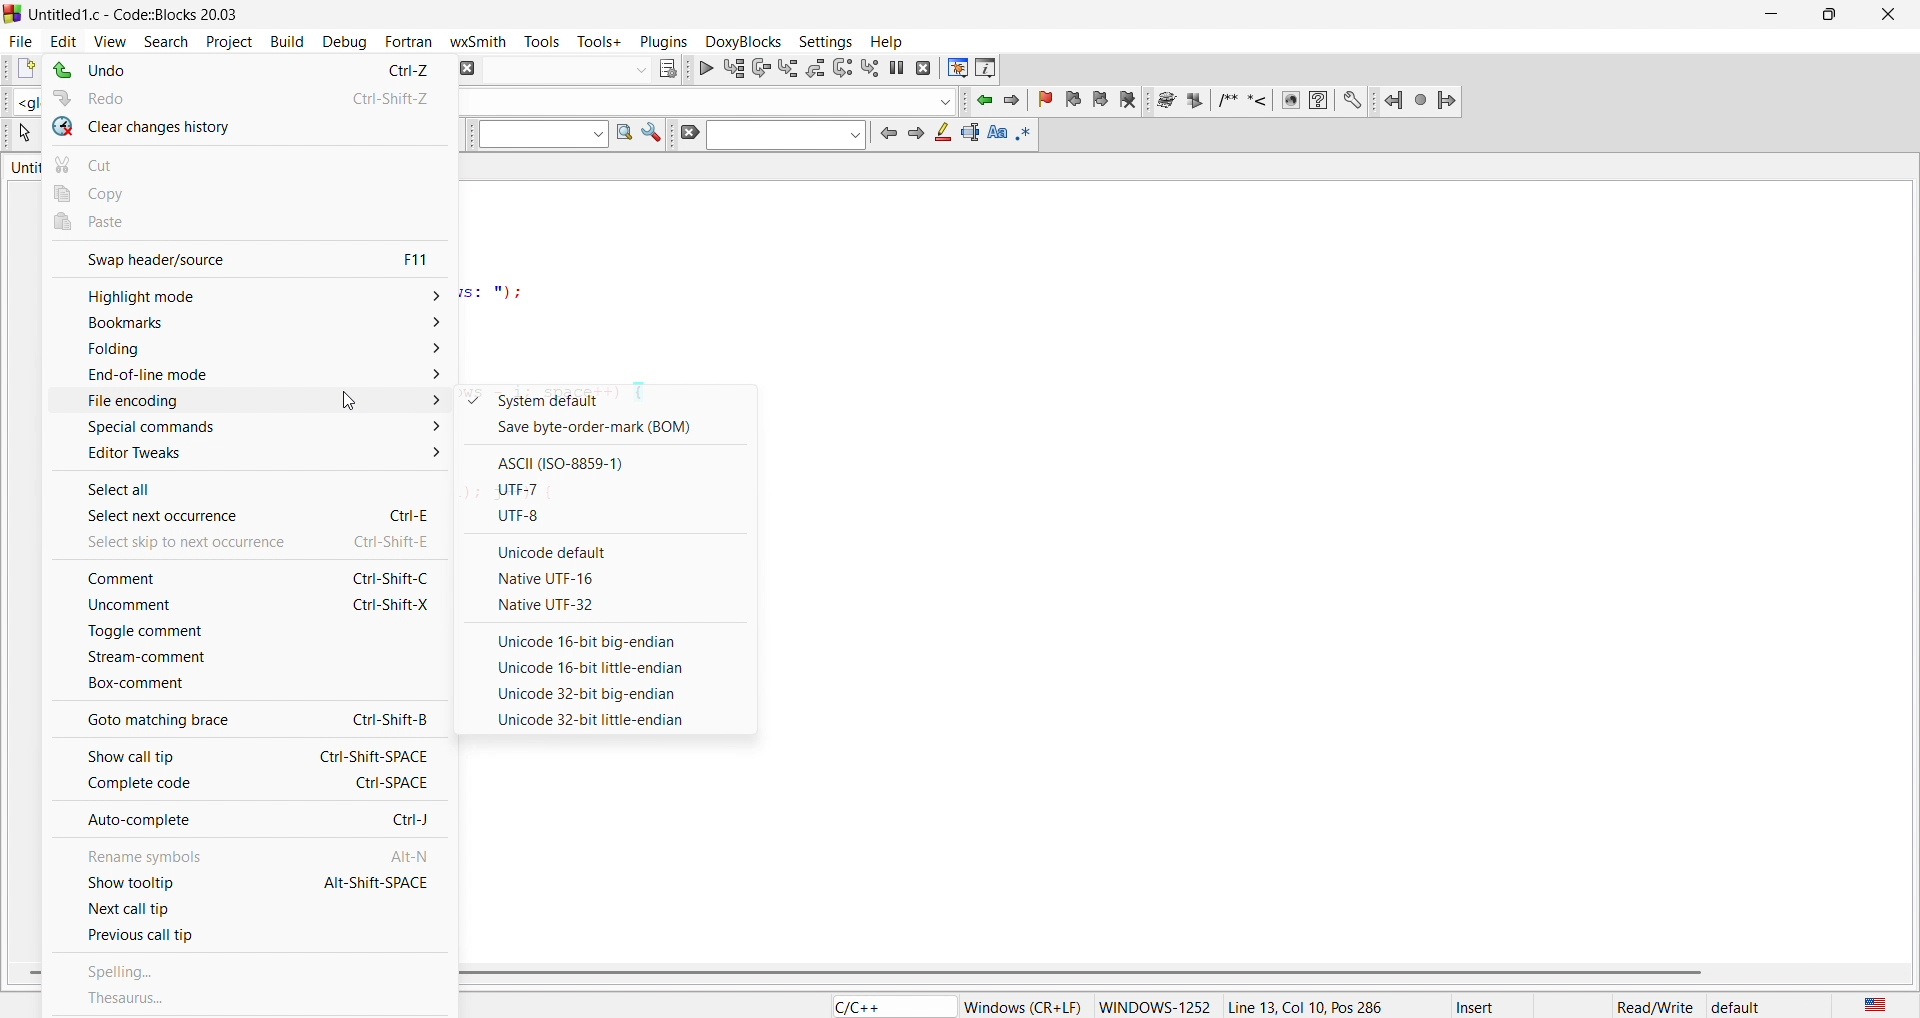  What do you see at coordinates (538, 43) in the screenshot?
I see `tools` at bounding box center [538, 43].